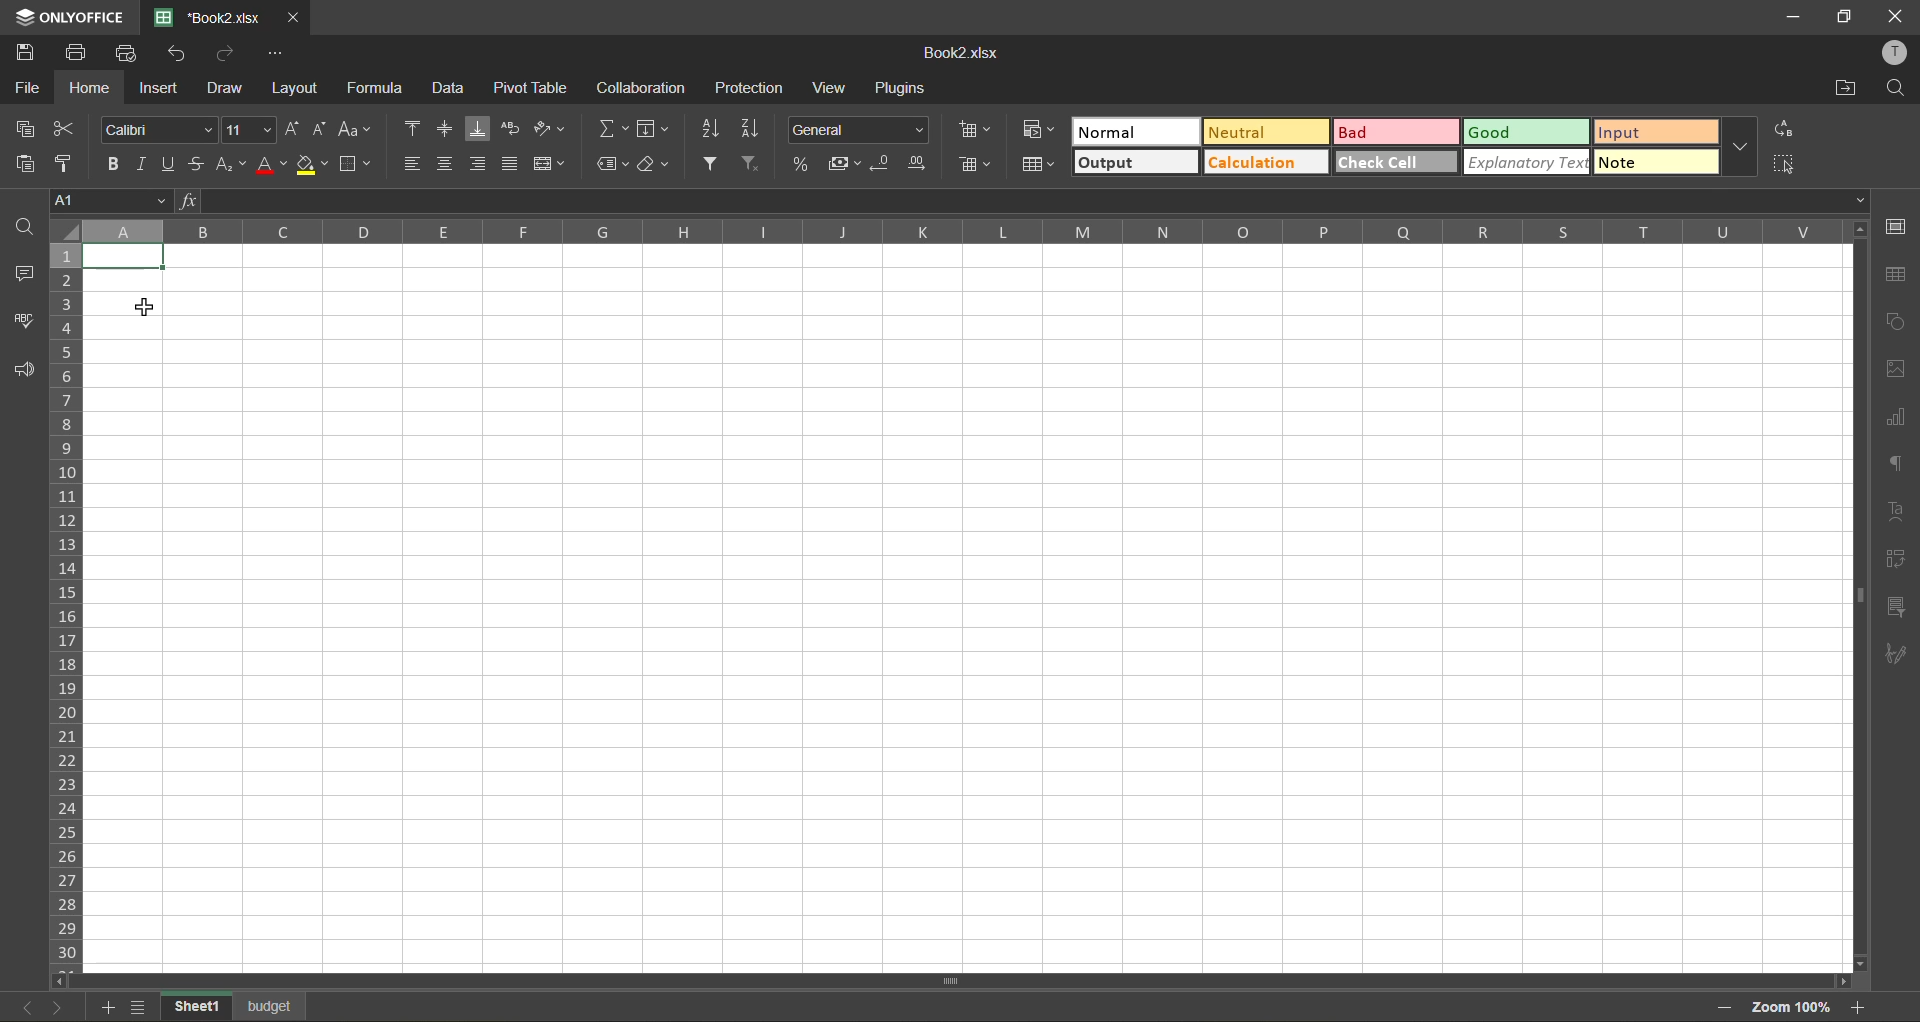  Describe the element at coordinates (804, 164) in the screenshot. I see `percent` at that location.